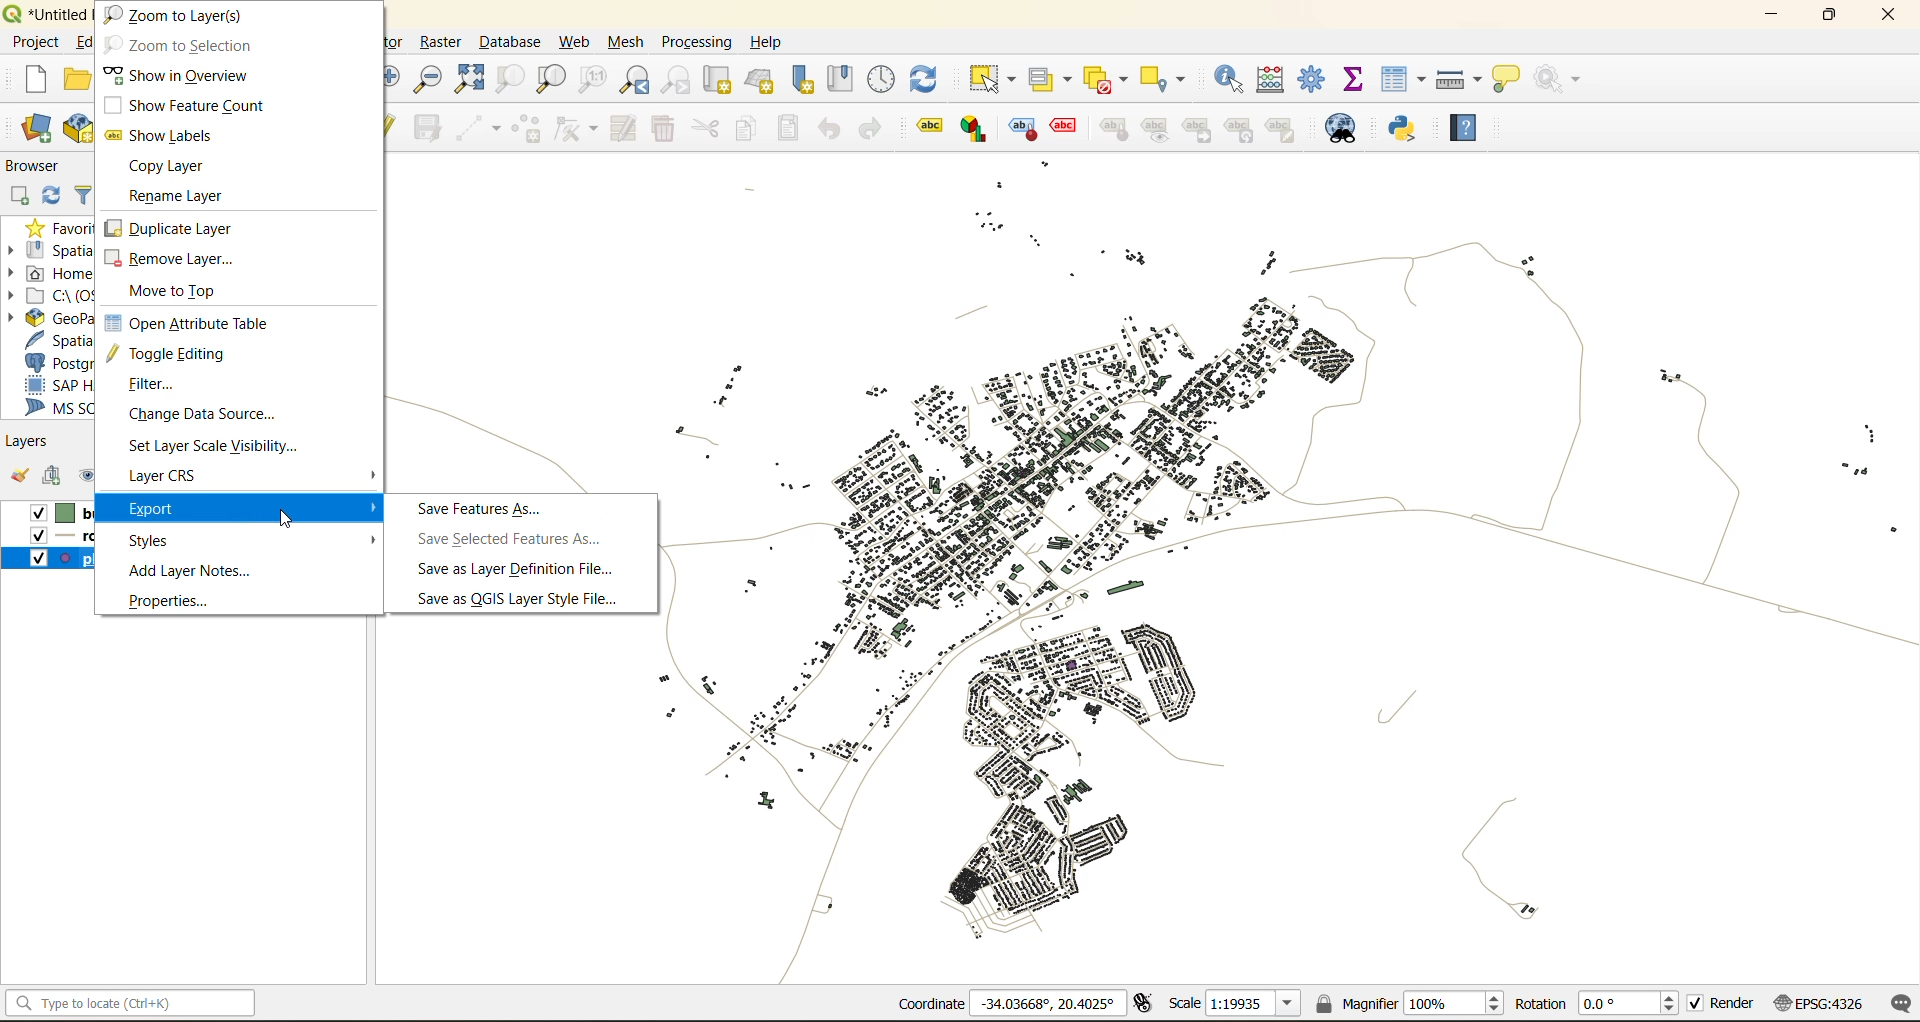 This screenshot has height=1022, width=1920. What do you see at coordinates (433, 77) in the screenshot?
I see `zoom out` at bounding box center [433, 77].